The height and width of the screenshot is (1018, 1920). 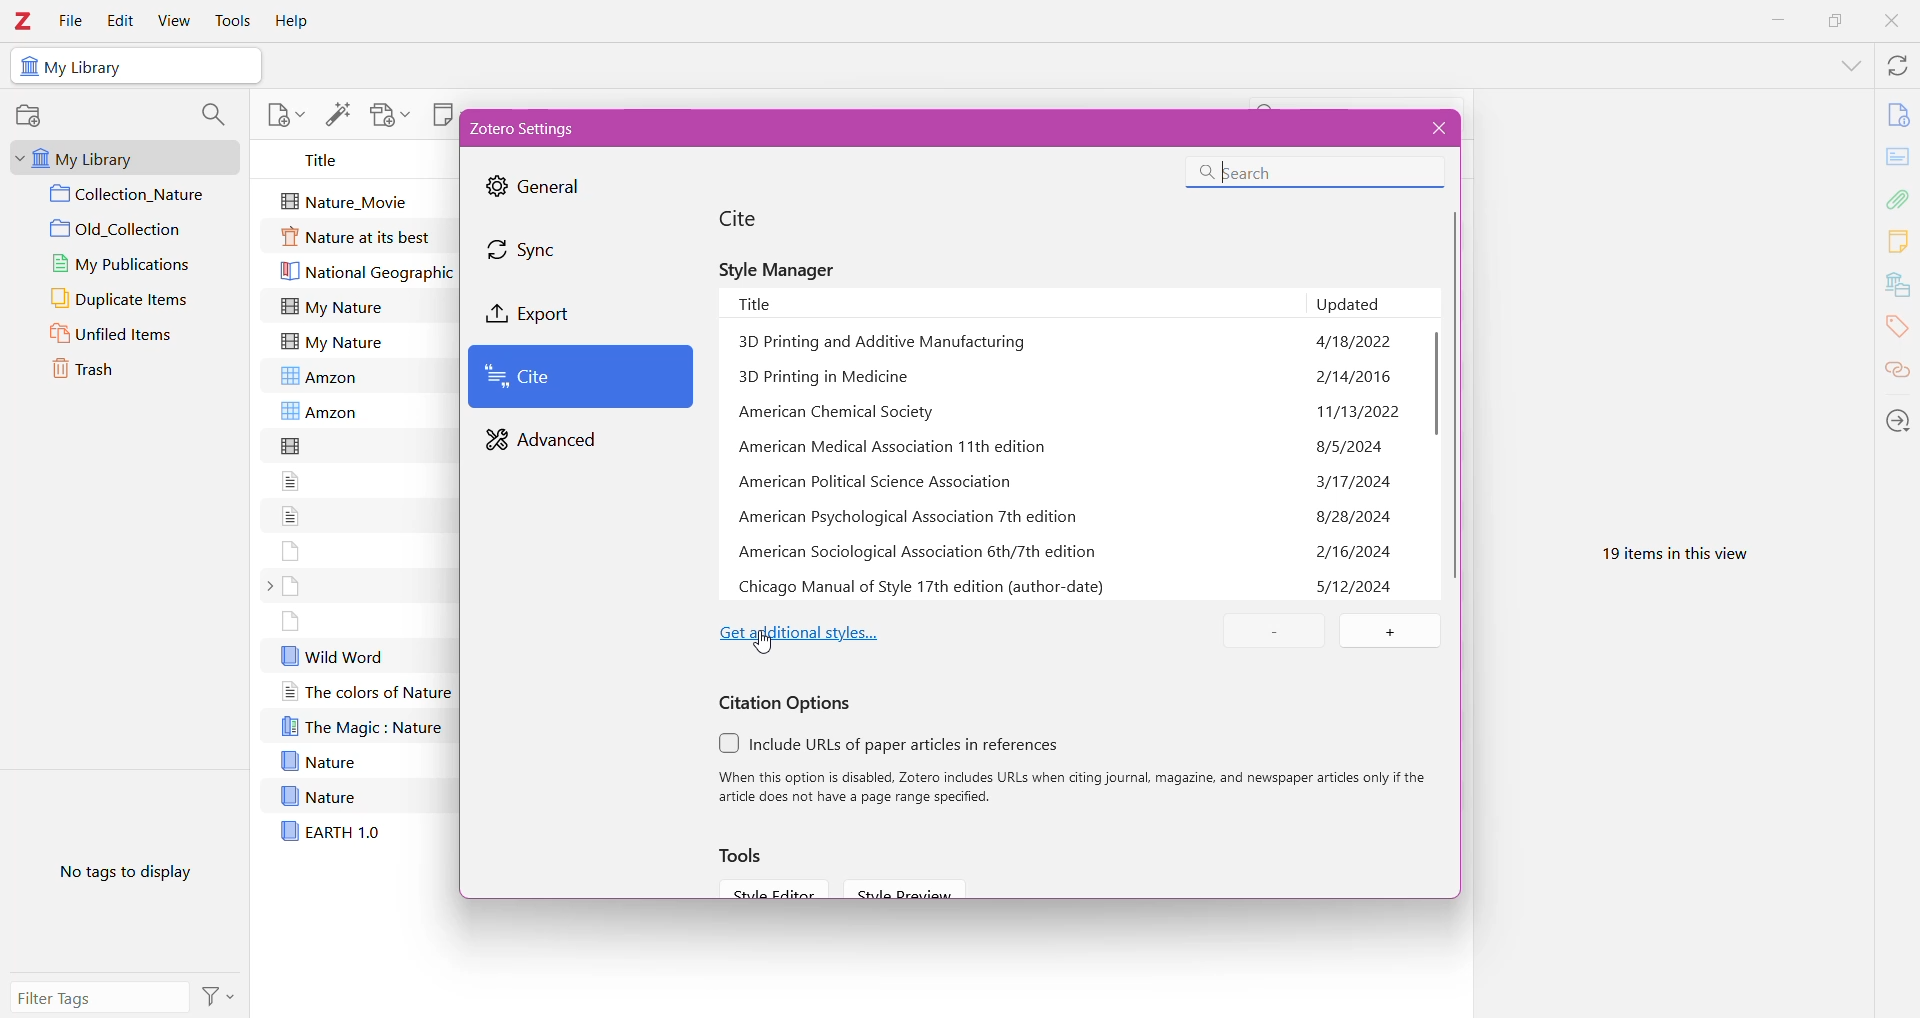 What do you see at coordinates (1356, 585) in the screenshot?
I see `5/12/2024` at bounding box center [1356, 585].